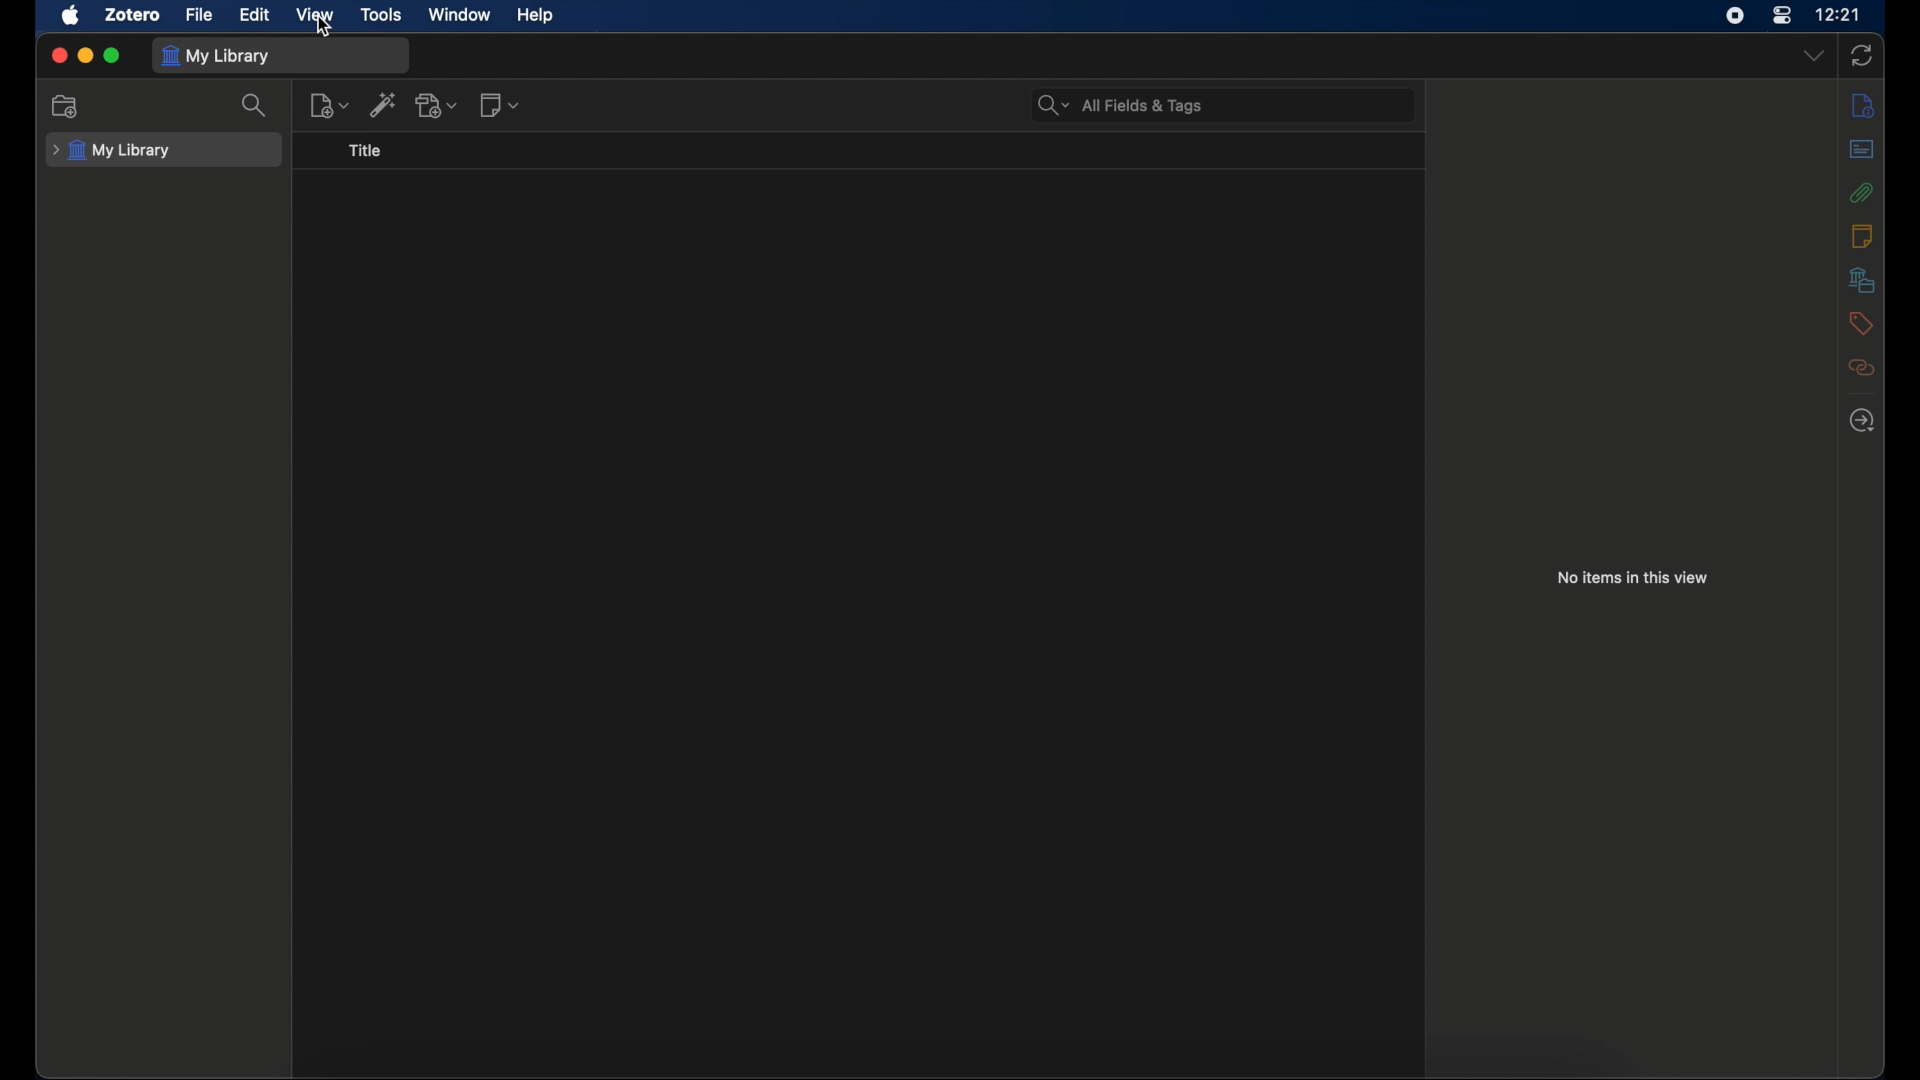  Describe the element at coordinates (1861, 192) in the screenshot. I see `attachments` at that location.